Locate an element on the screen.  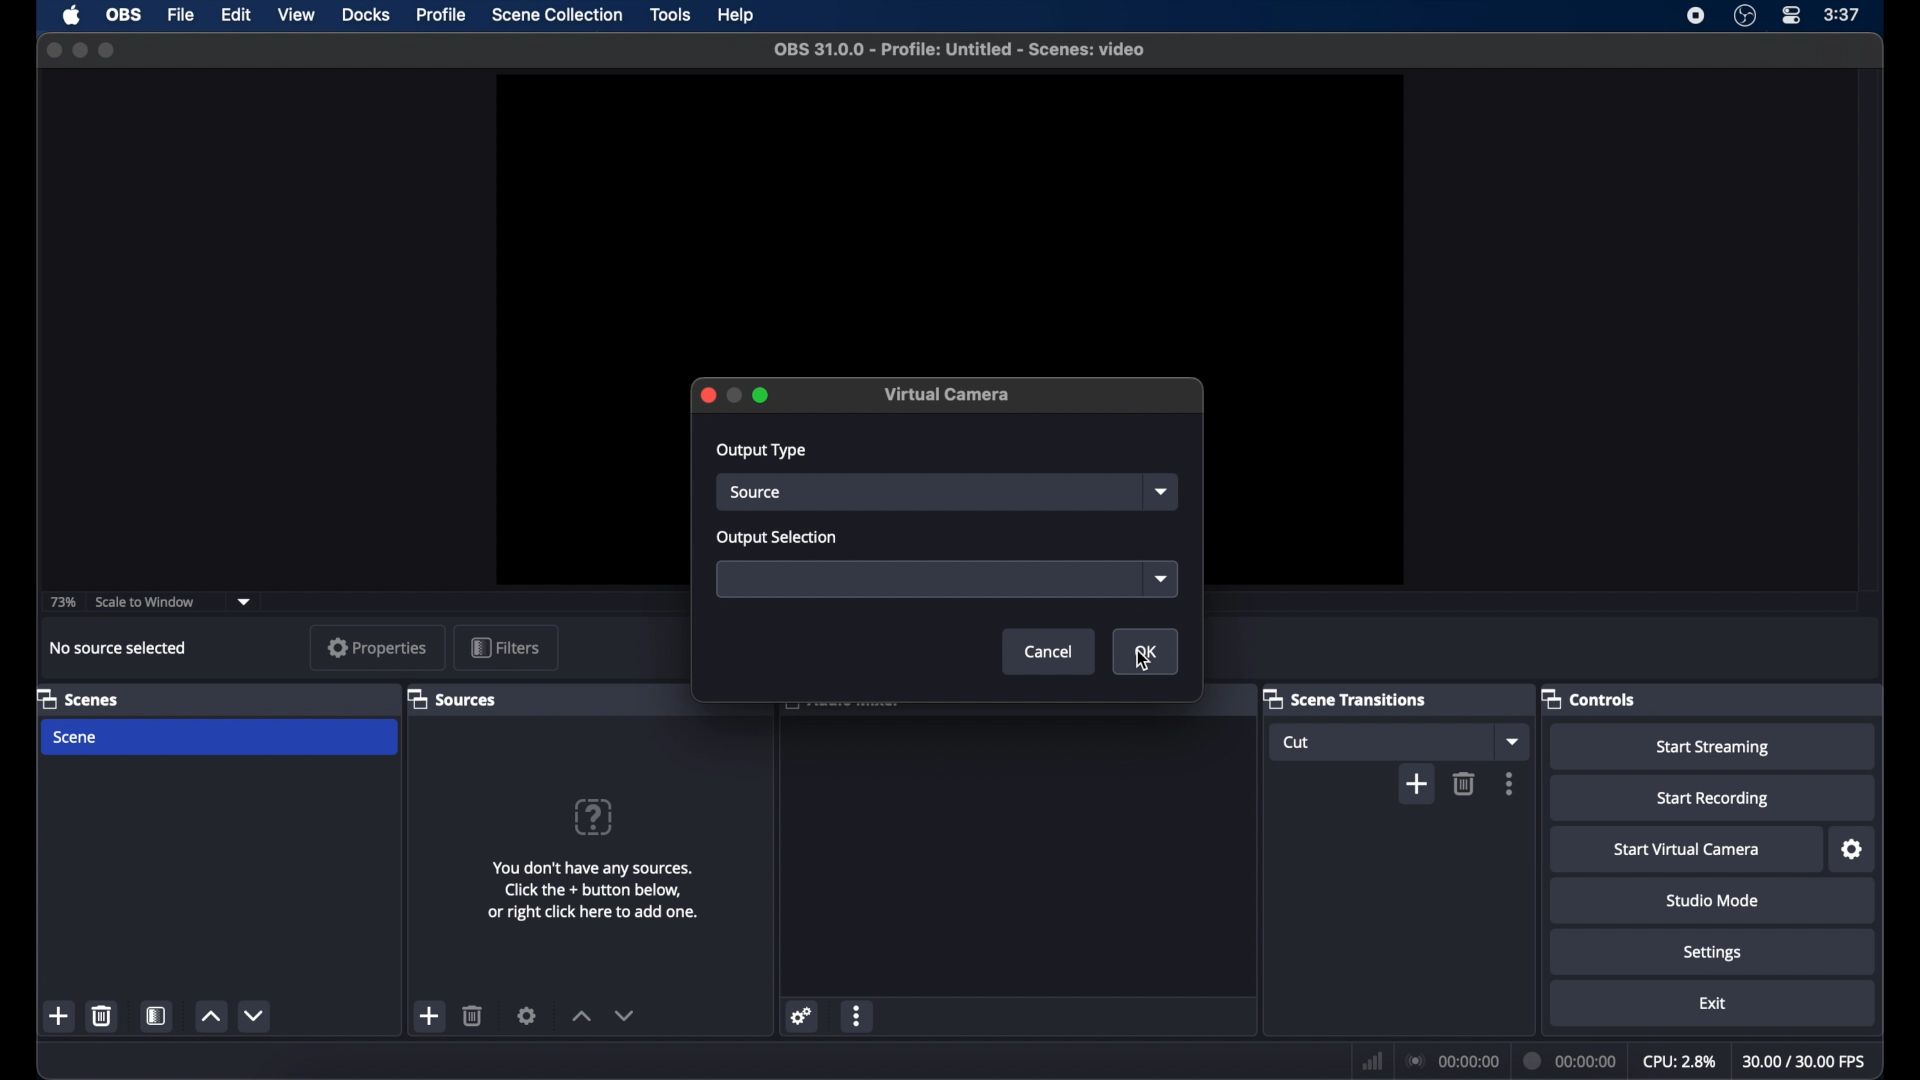
delete is located at coordinates (102, 1015).